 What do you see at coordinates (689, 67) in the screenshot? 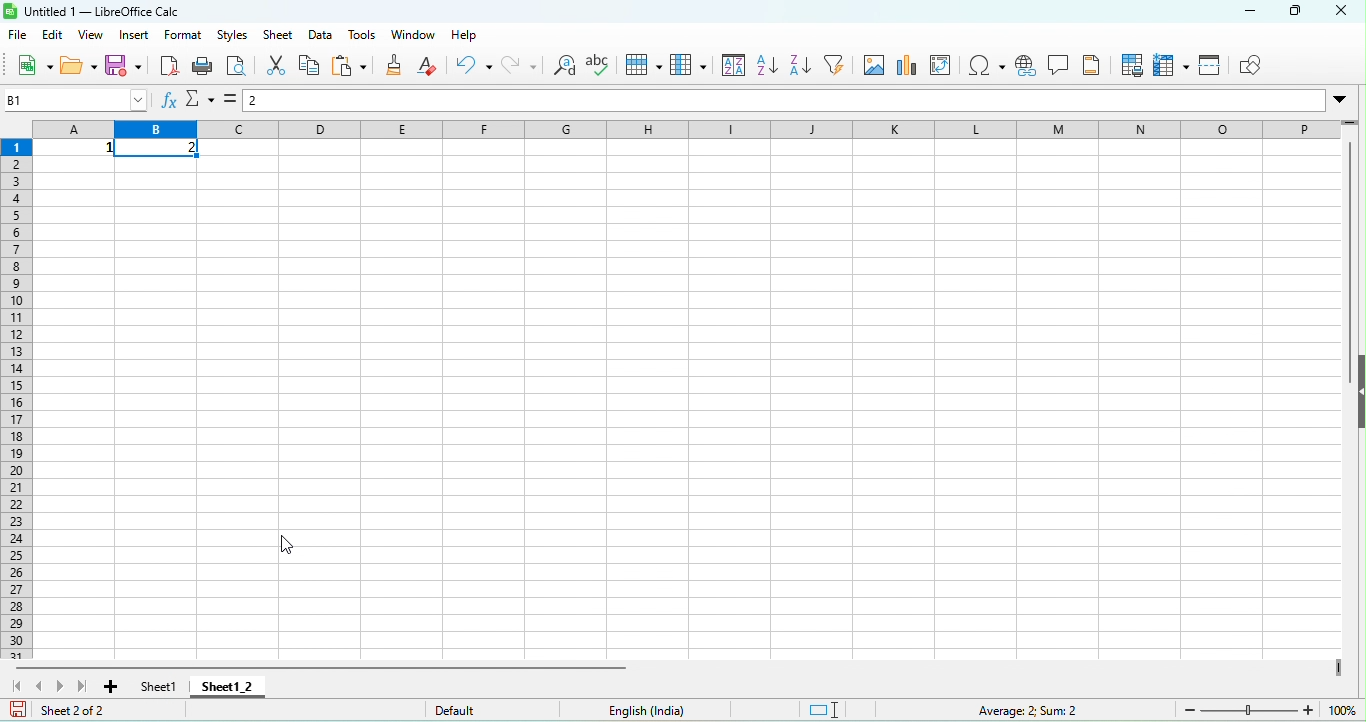
I see `column` at bounding box center [689, 67].